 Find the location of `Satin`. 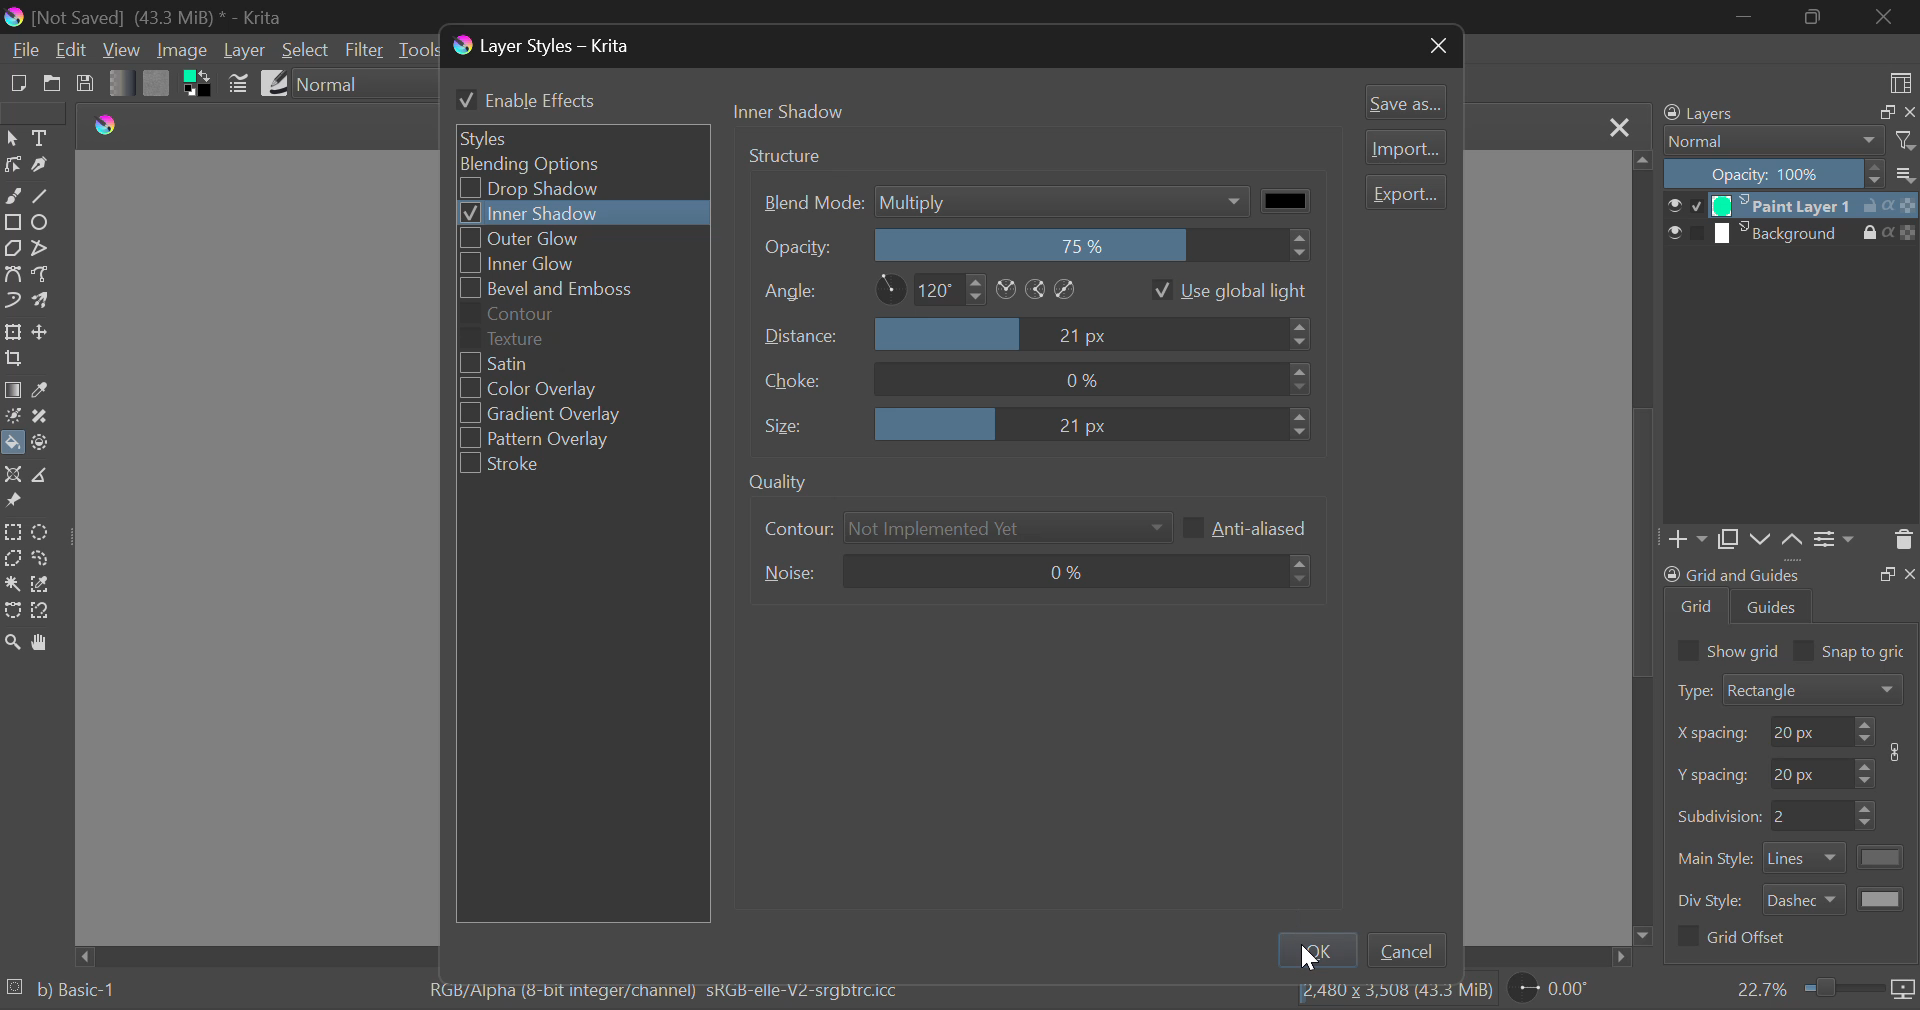

Satin is located at coordinates (547, 364).